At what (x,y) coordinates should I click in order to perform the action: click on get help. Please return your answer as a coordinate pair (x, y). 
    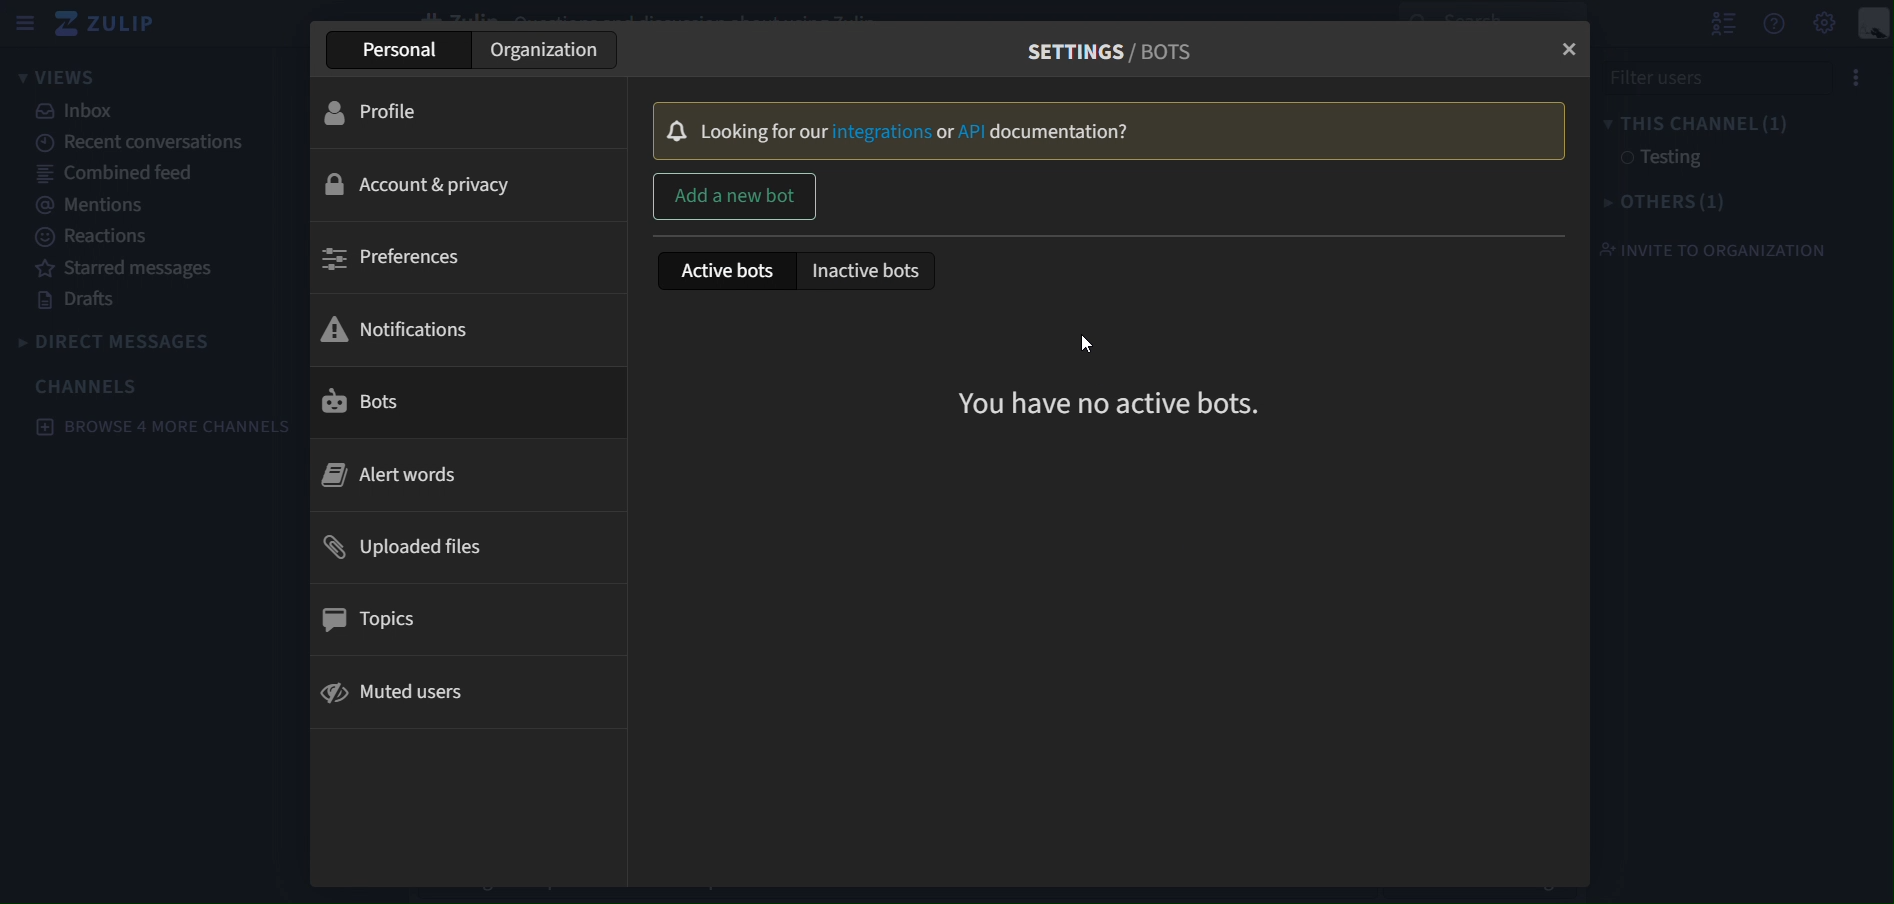
    Looking at the image, I should click on (1773, 28).